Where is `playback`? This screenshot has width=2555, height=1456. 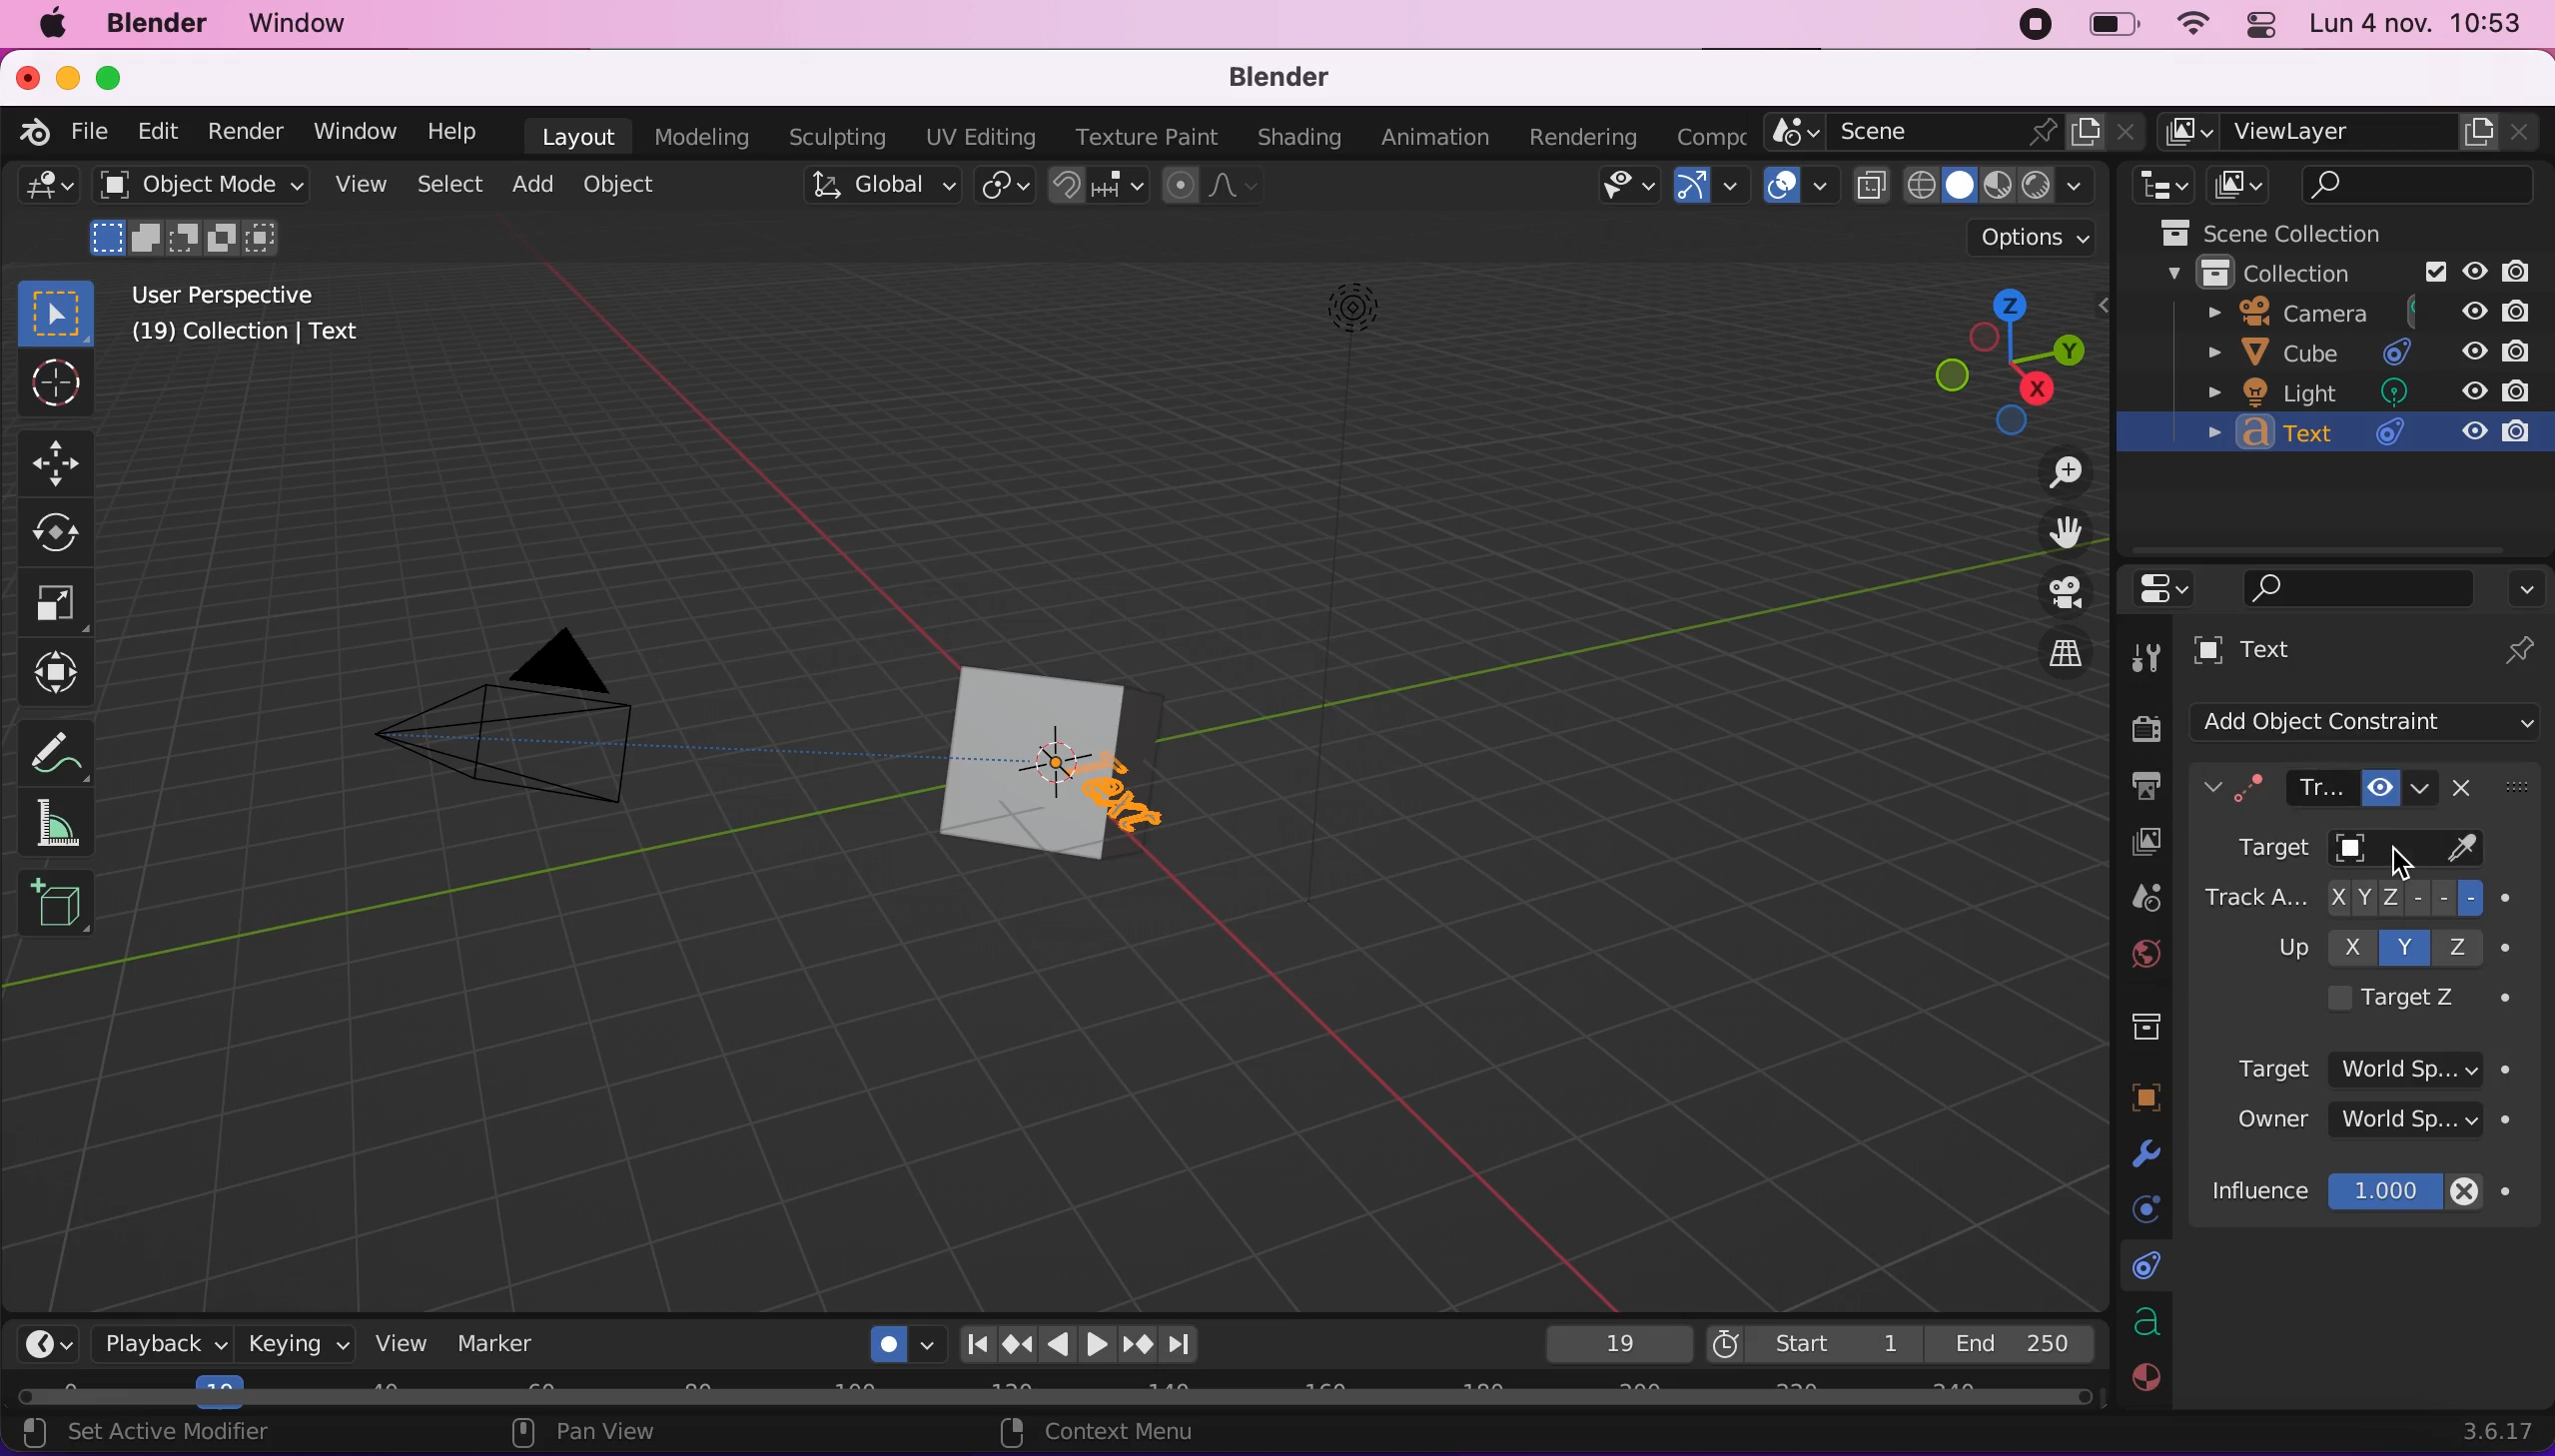
playback is located at coordinates (166, 1347).